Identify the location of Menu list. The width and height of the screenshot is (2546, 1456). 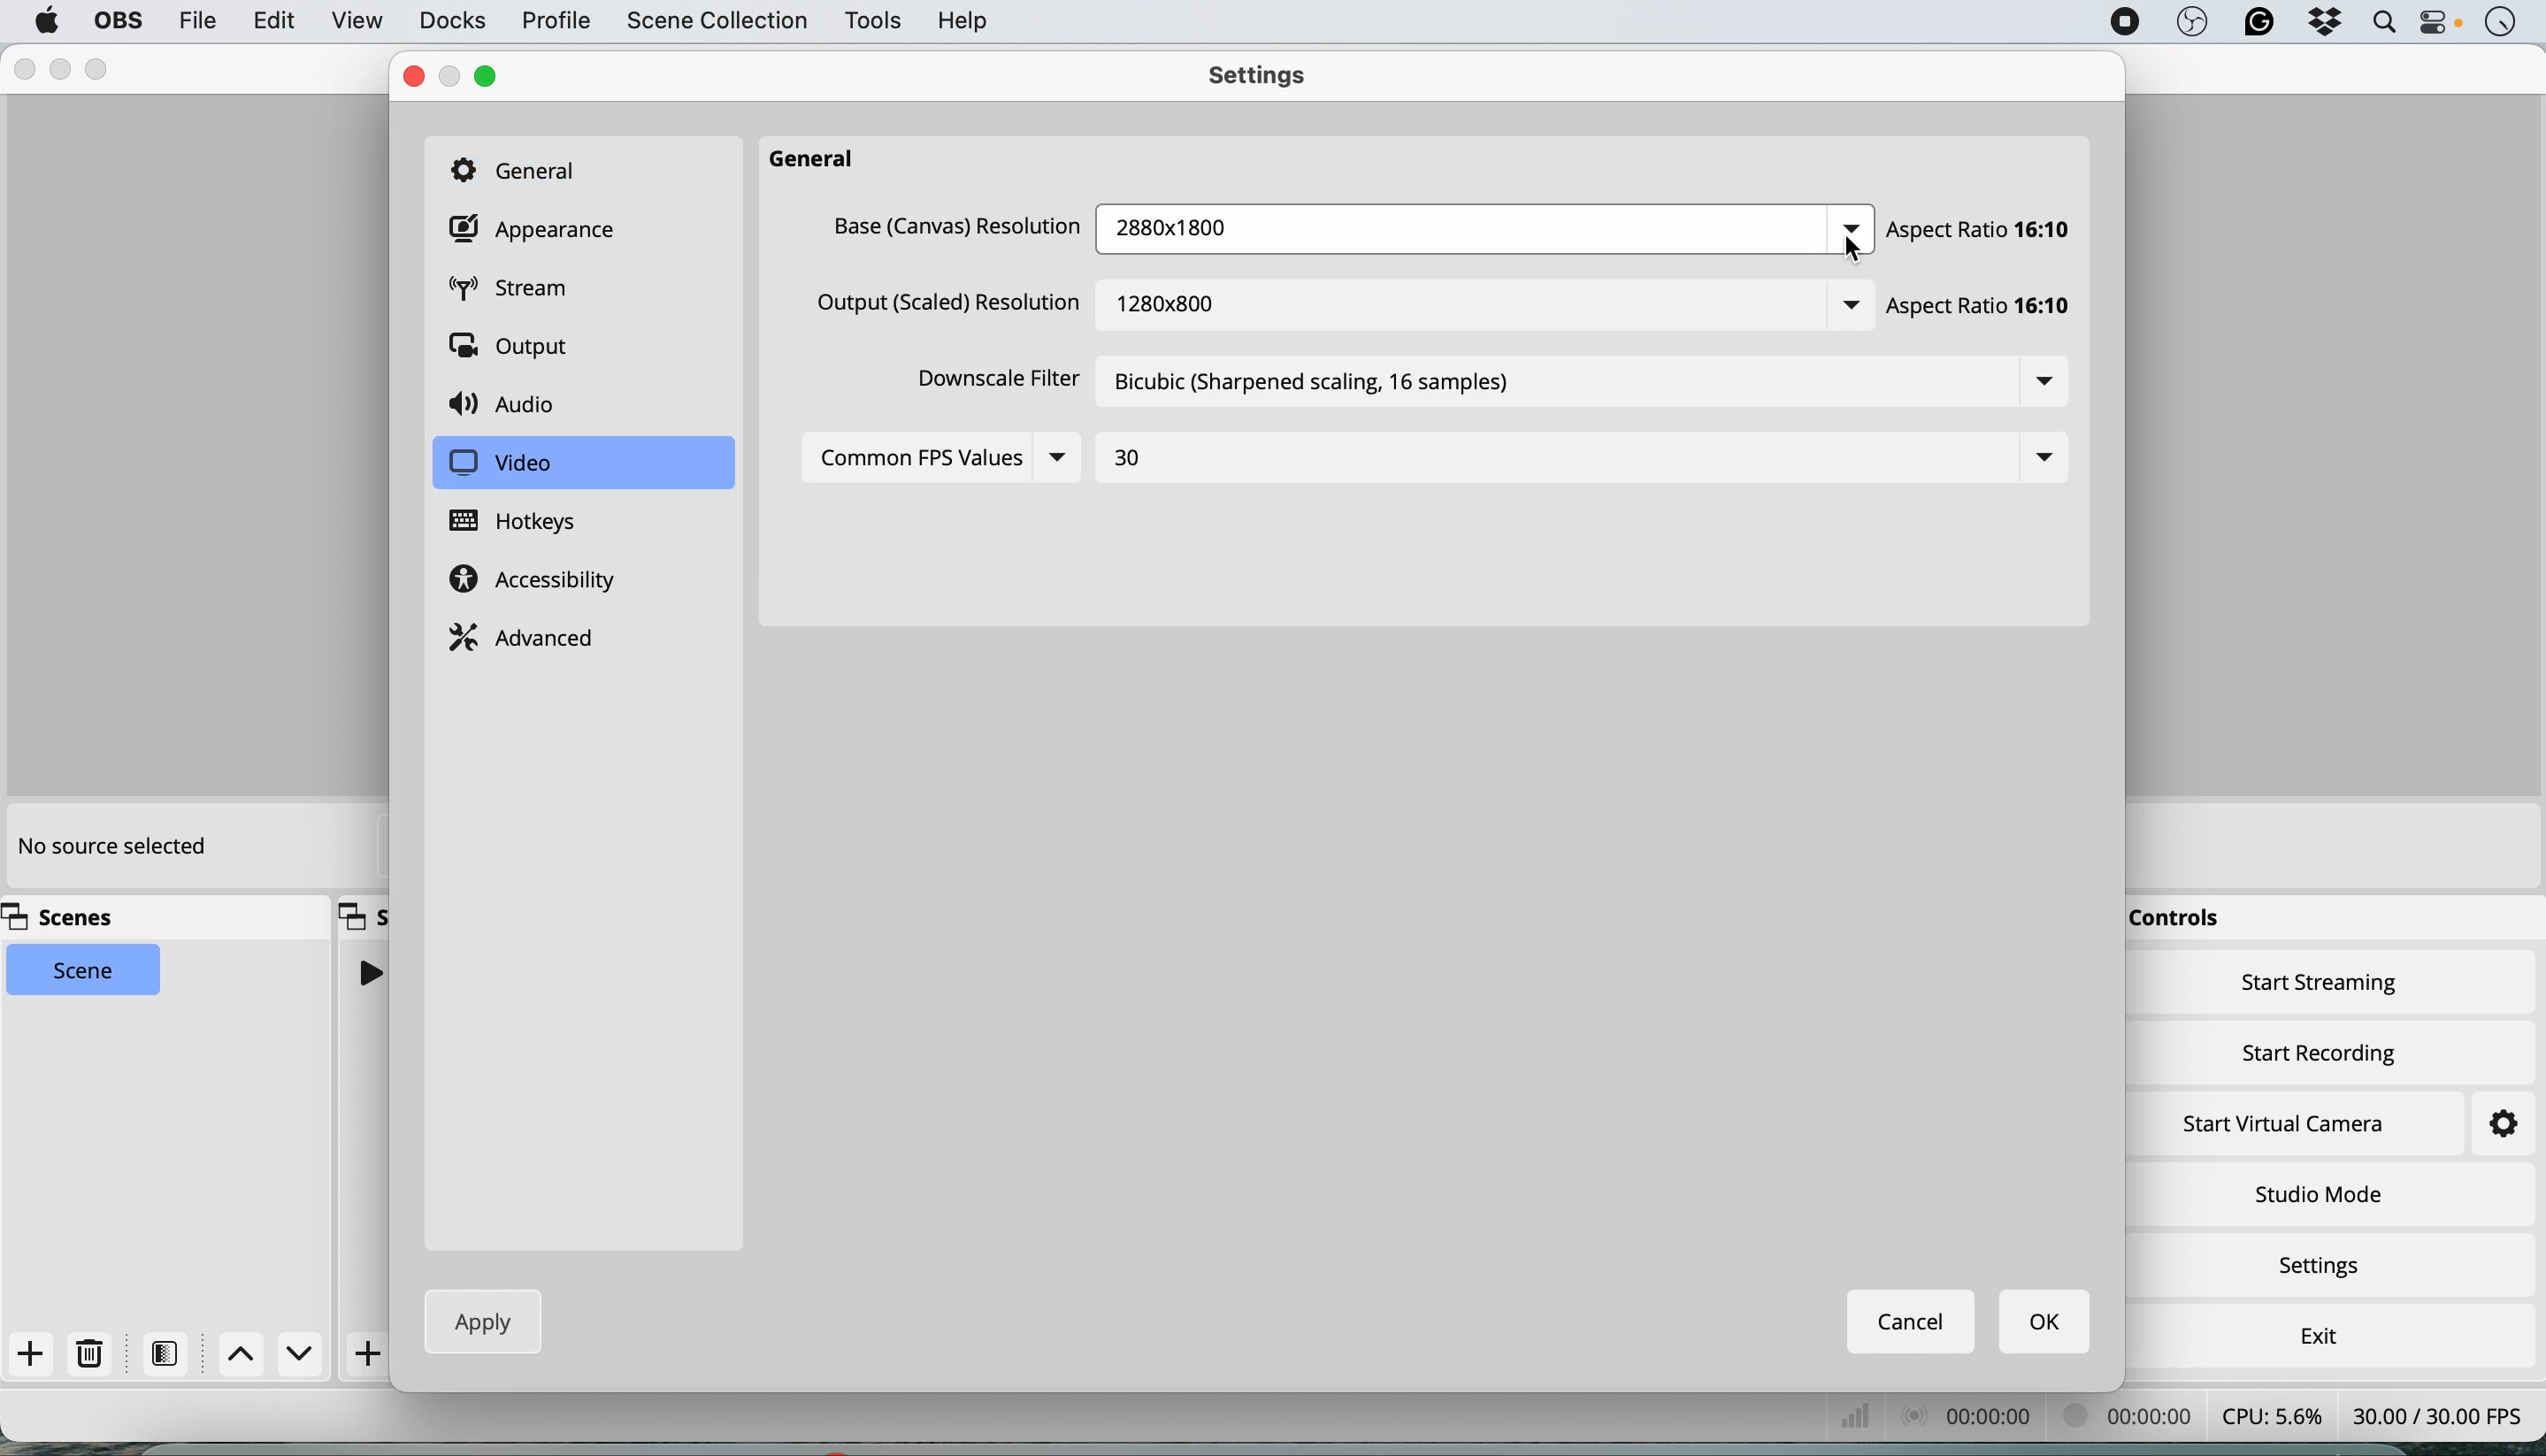
(2035, 381).